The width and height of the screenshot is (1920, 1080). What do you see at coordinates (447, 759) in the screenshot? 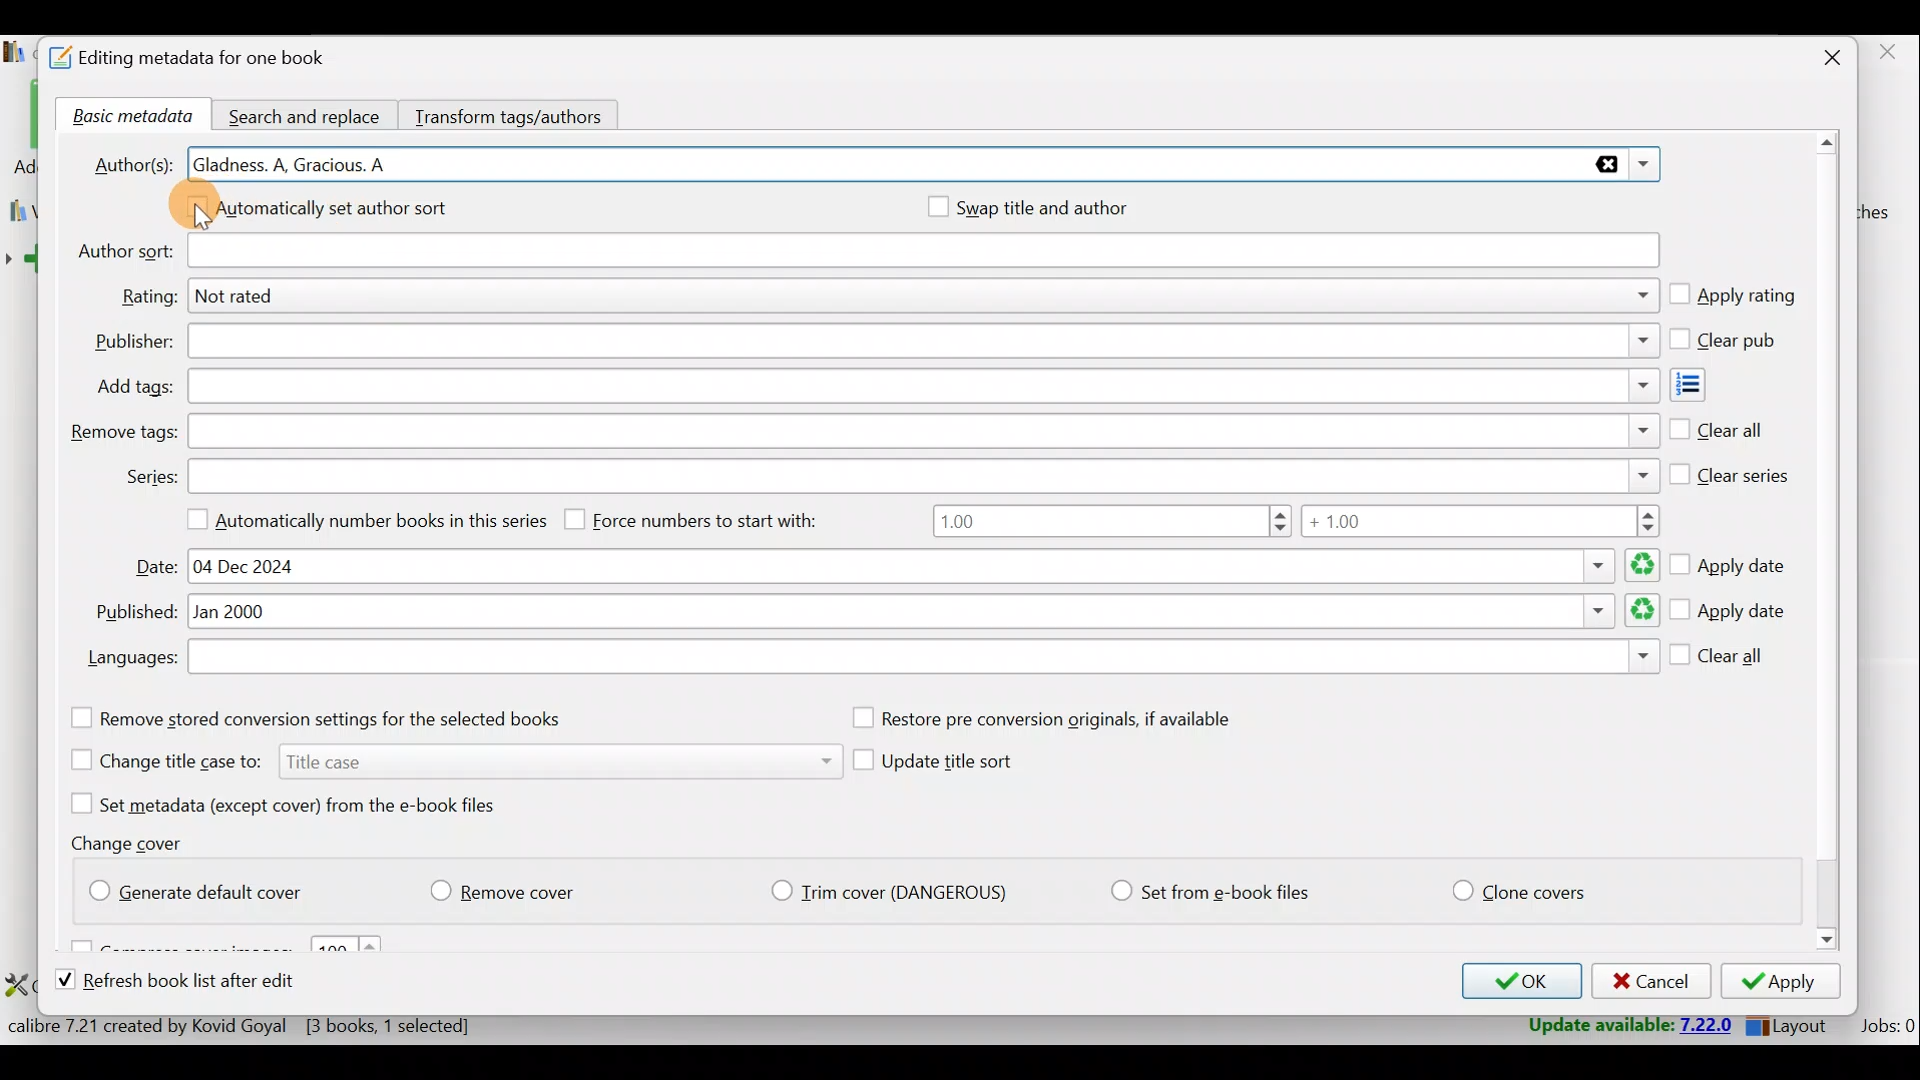
I see `Change title case to` at bounding box center [447, 759].